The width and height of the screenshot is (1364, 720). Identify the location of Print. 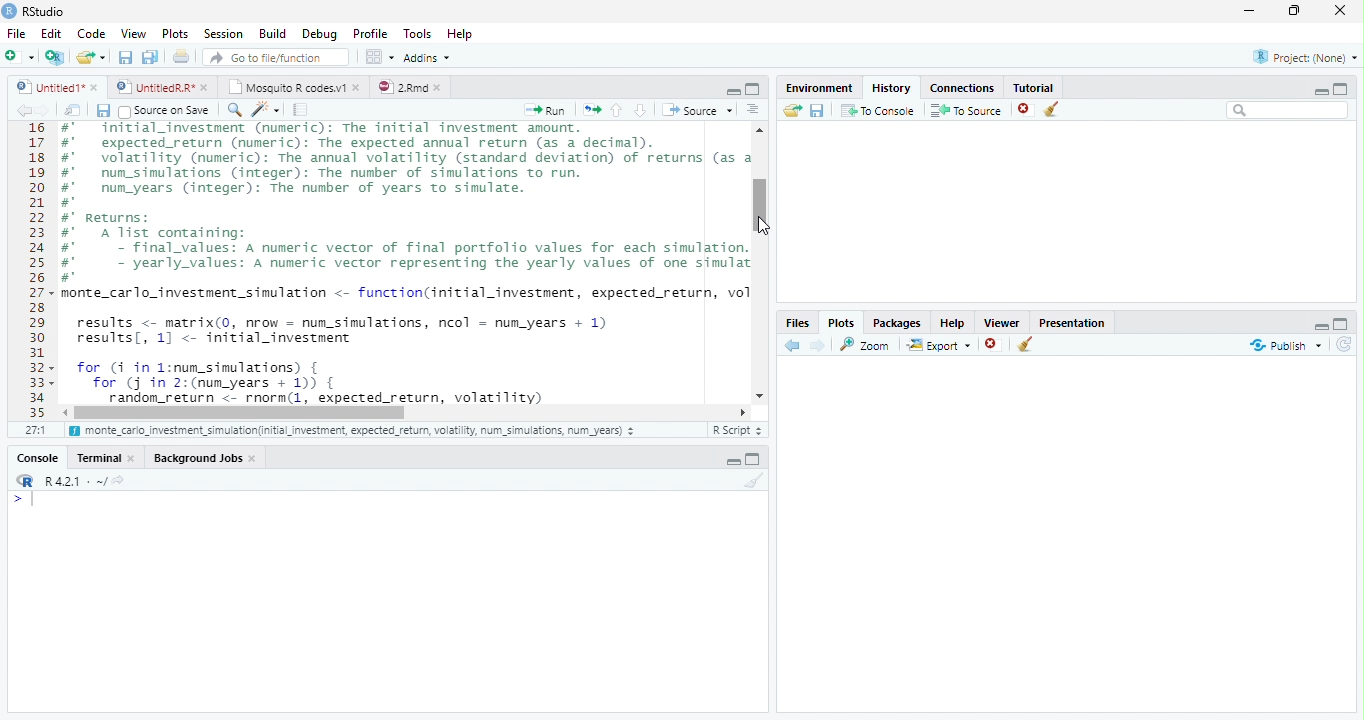
(181, 56).